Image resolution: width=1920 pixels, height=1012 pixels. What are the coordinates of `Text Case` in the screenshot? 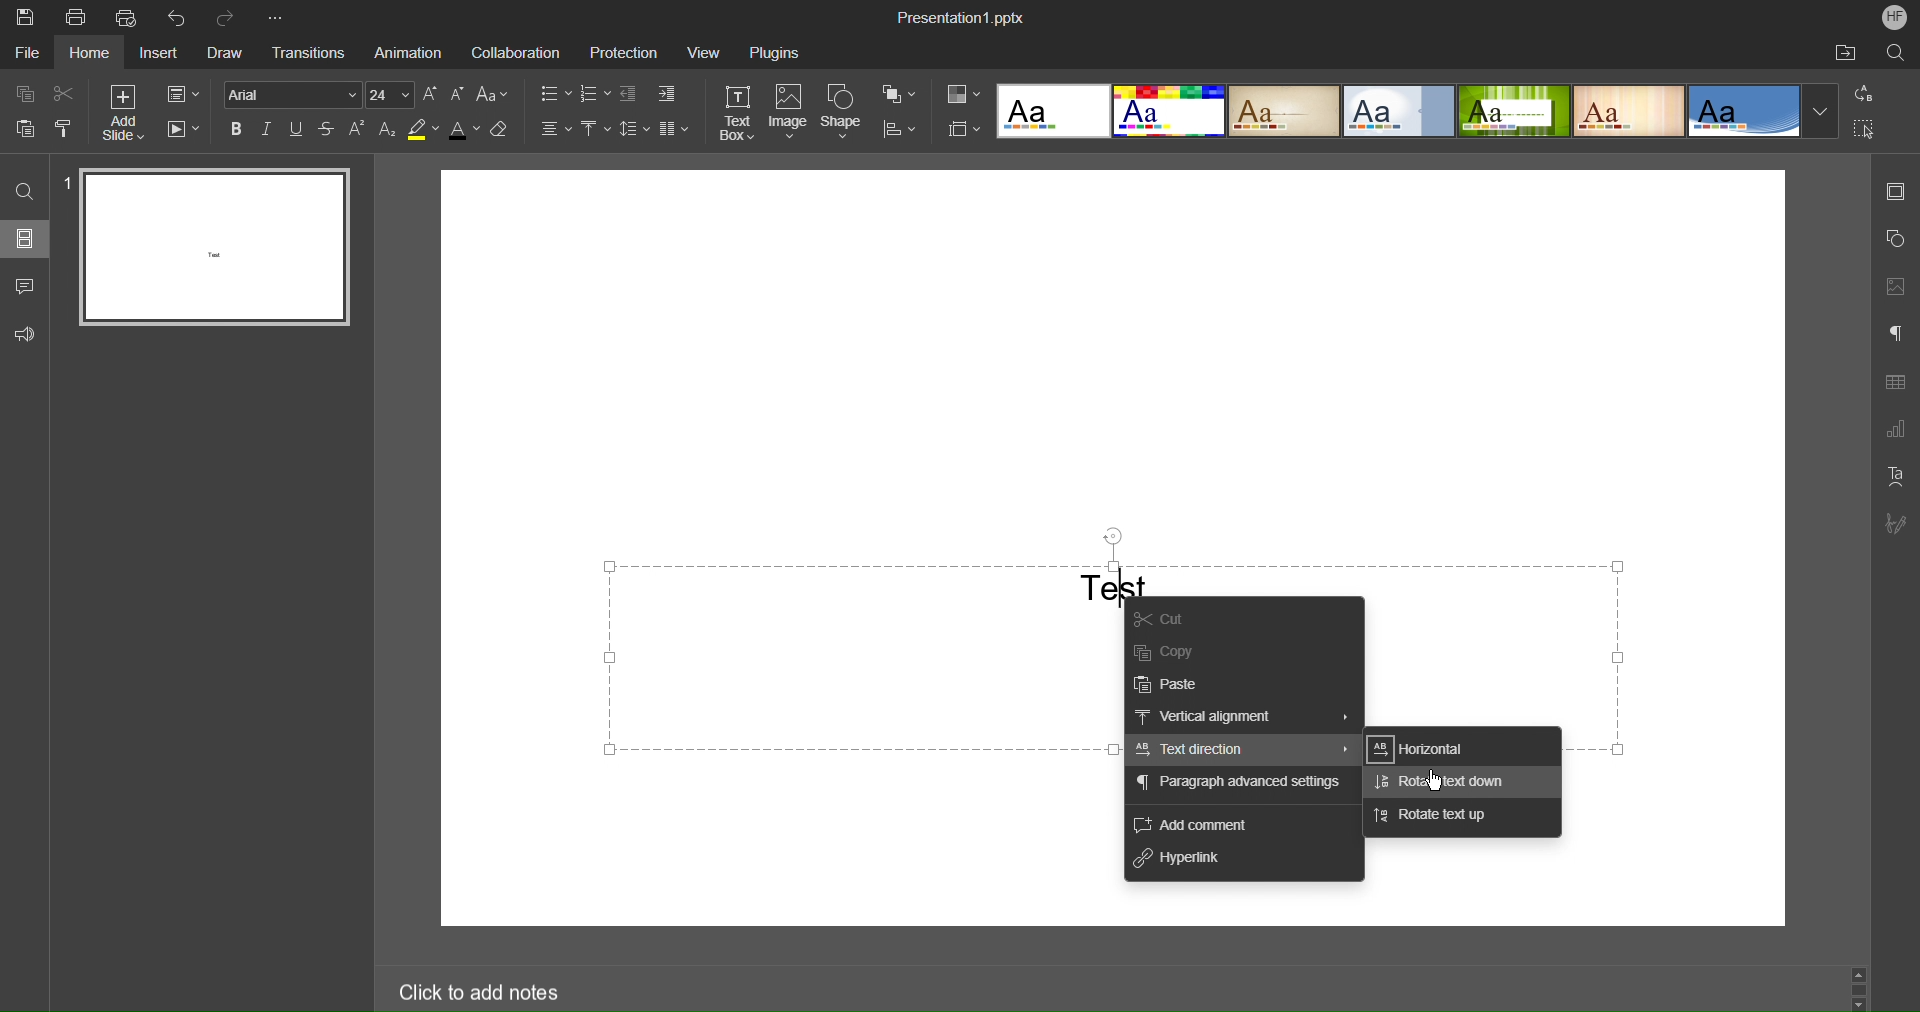 It's located at (494, 94).